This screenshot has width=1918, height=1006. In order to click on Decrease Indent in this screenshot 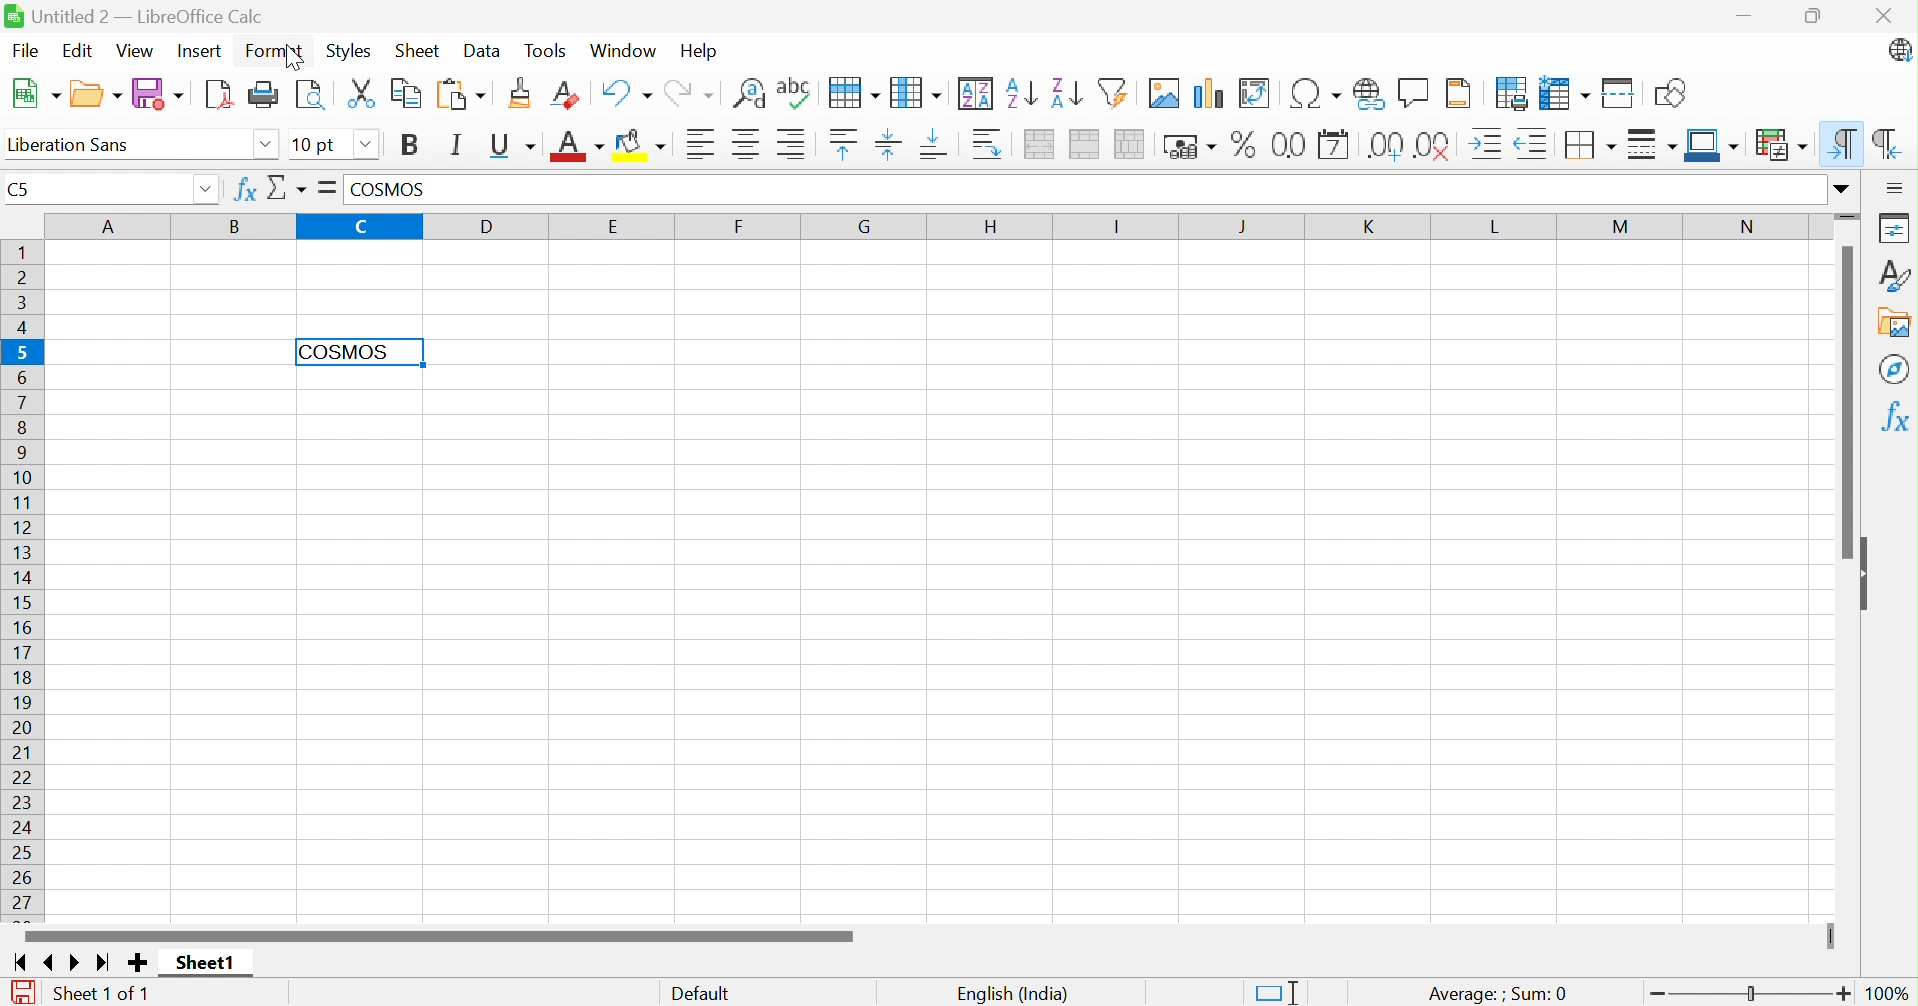, I will do `click(1535, 144)`.